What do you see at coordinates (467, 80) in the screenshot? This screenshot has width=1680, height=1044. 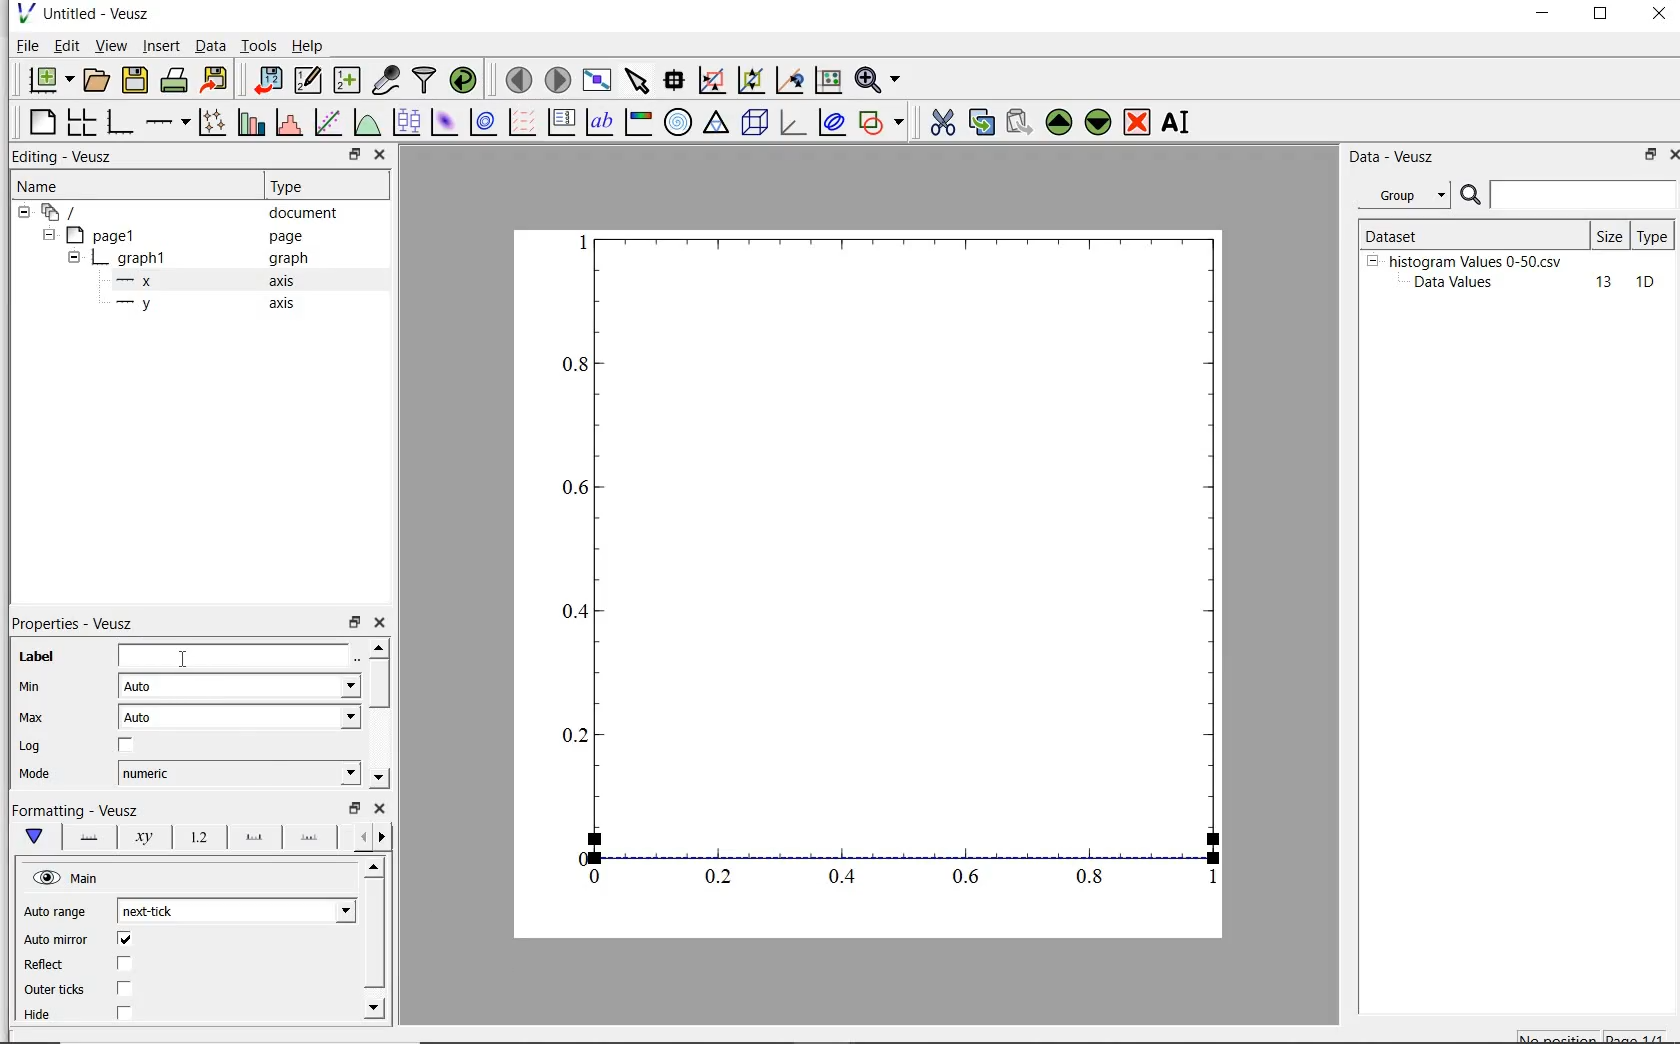 I see `reload linked datasets` at bounding box center [467, 80].